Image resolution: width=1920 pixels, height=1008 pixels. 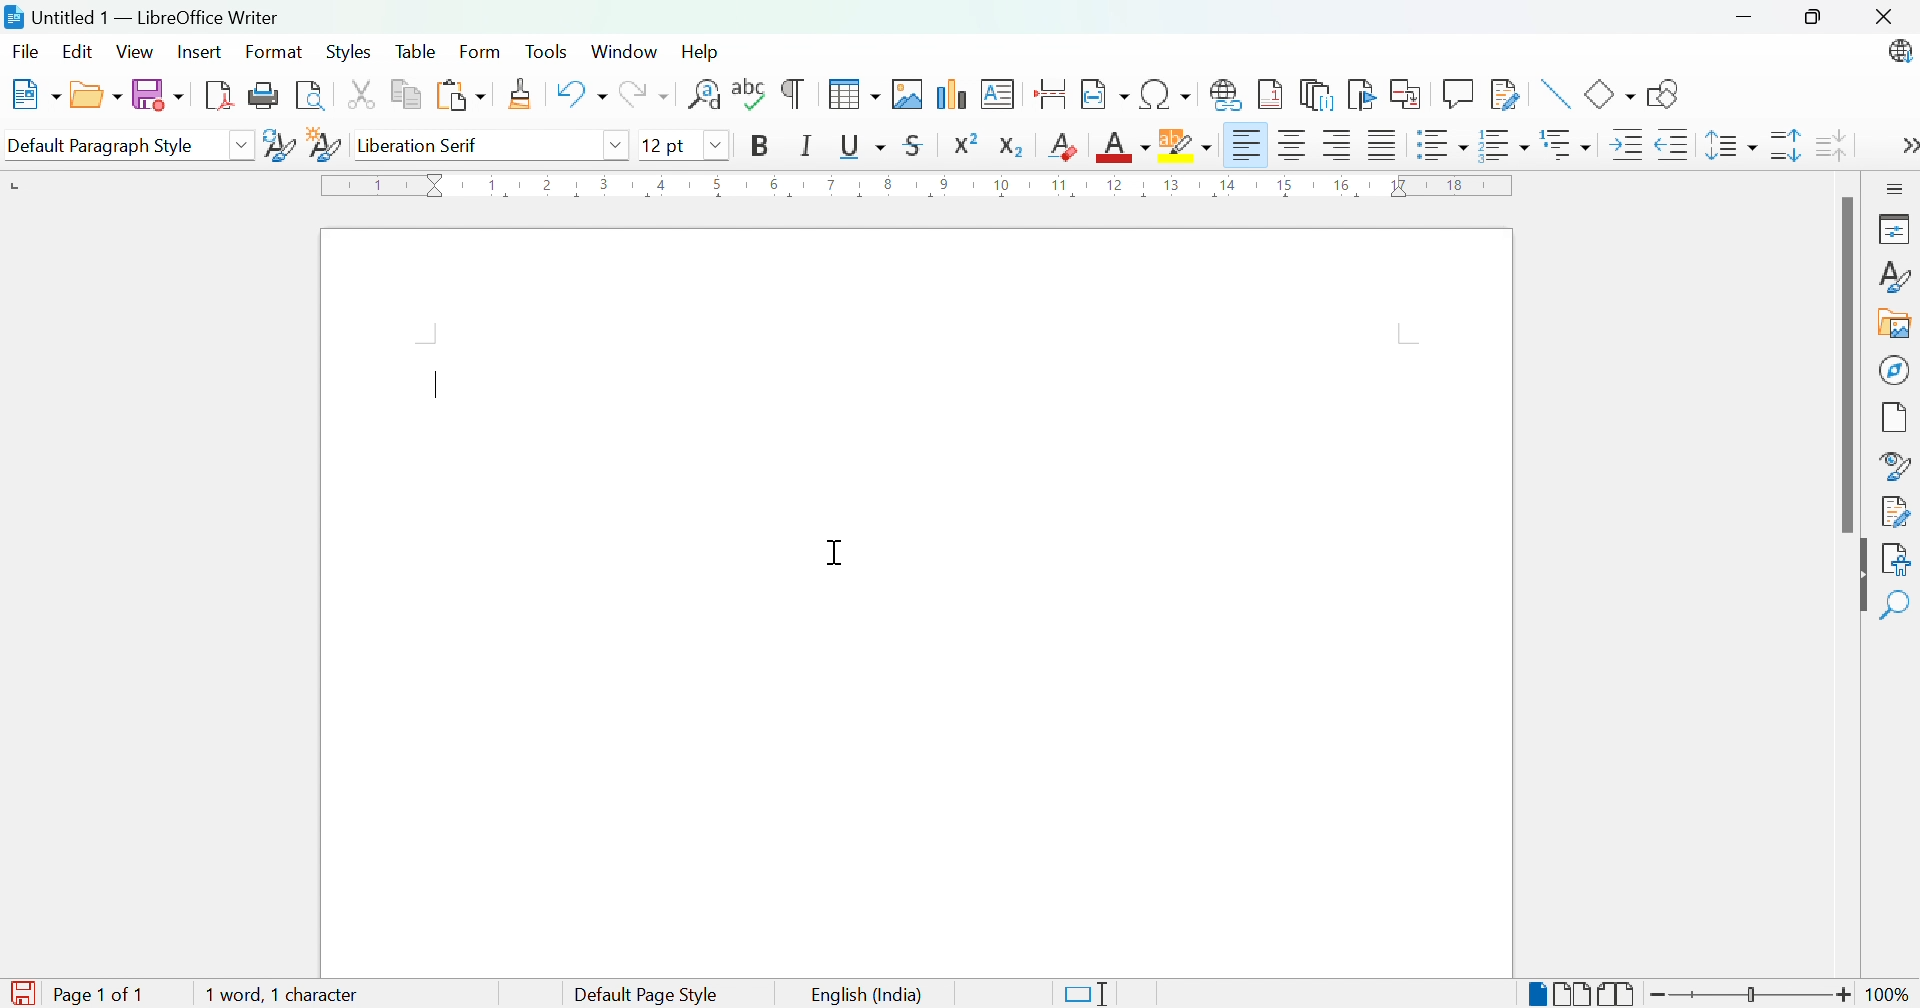 What do you see at coordinates (1441, 147) in the screenshot?
I see `Toggle unordered list` at bounding box center [1441, 147].